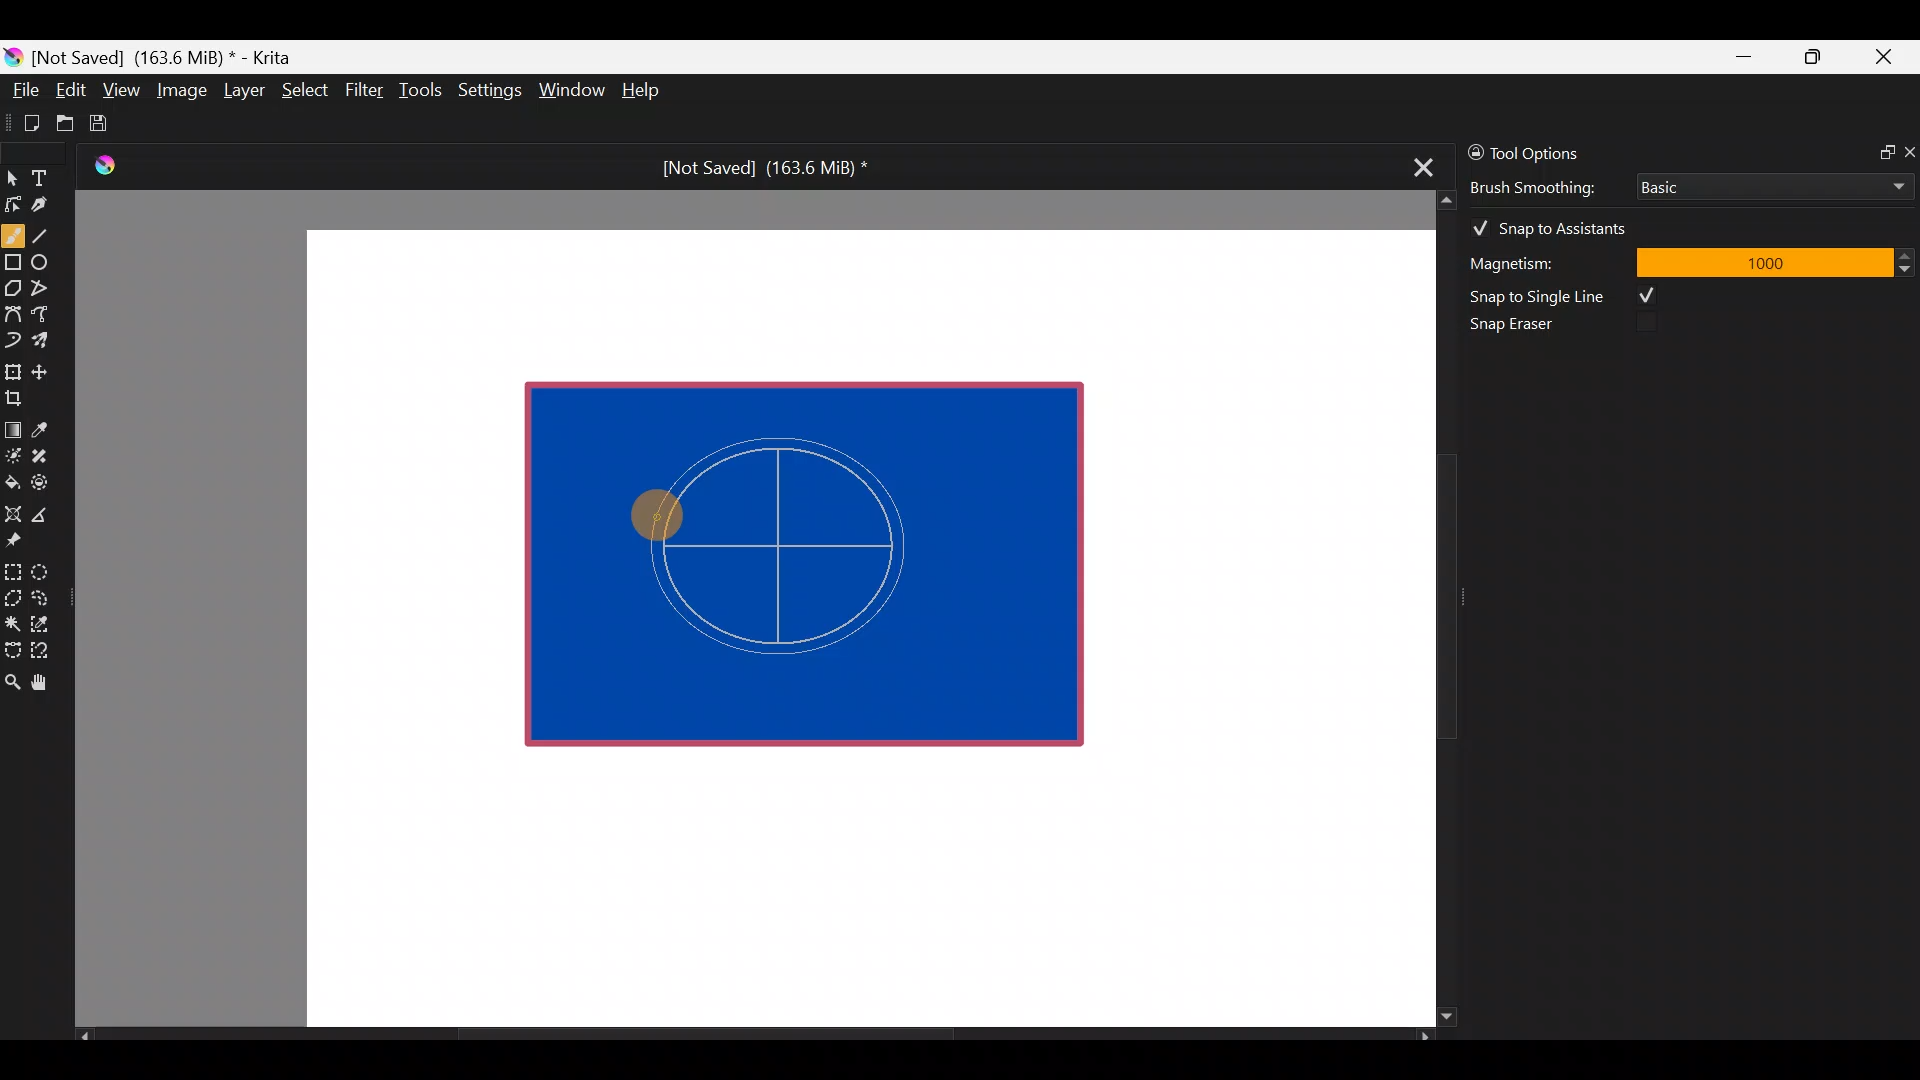 The height and width of the screenshot is (1080, 1920). Describe the element at coordinates (46, 508) in the screenshot. I see `Measure the distance between two points` at that location.